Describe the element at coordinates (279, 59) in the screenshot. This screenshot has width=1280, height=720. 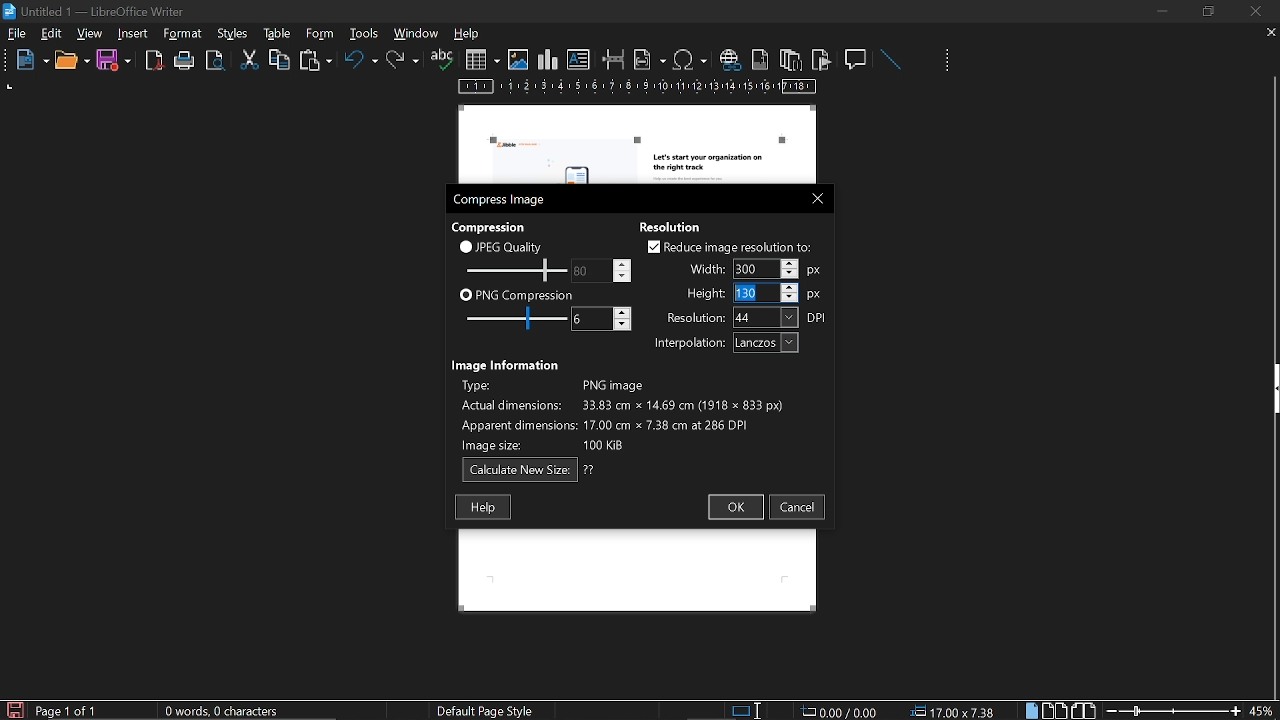
I see `copy` at that location.